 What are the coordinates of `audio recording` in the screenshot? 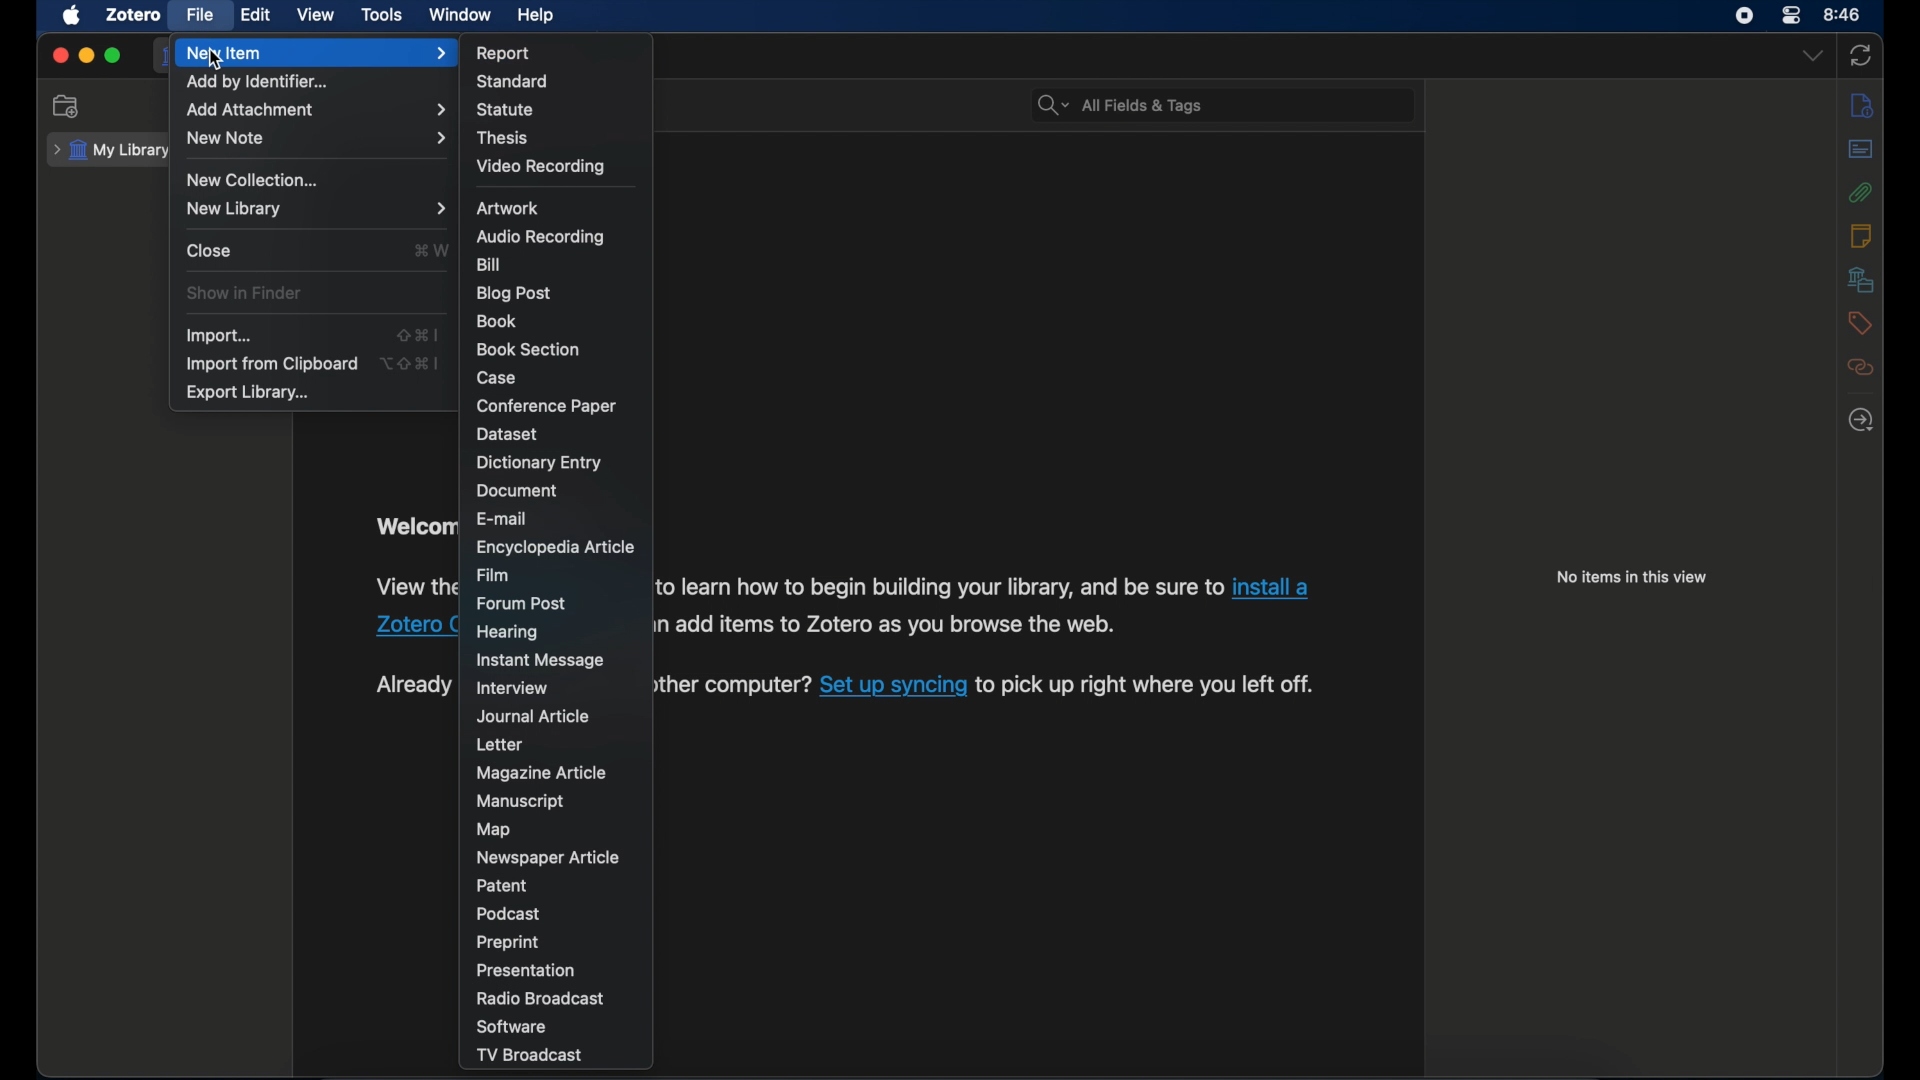 It's located at (540, 237).